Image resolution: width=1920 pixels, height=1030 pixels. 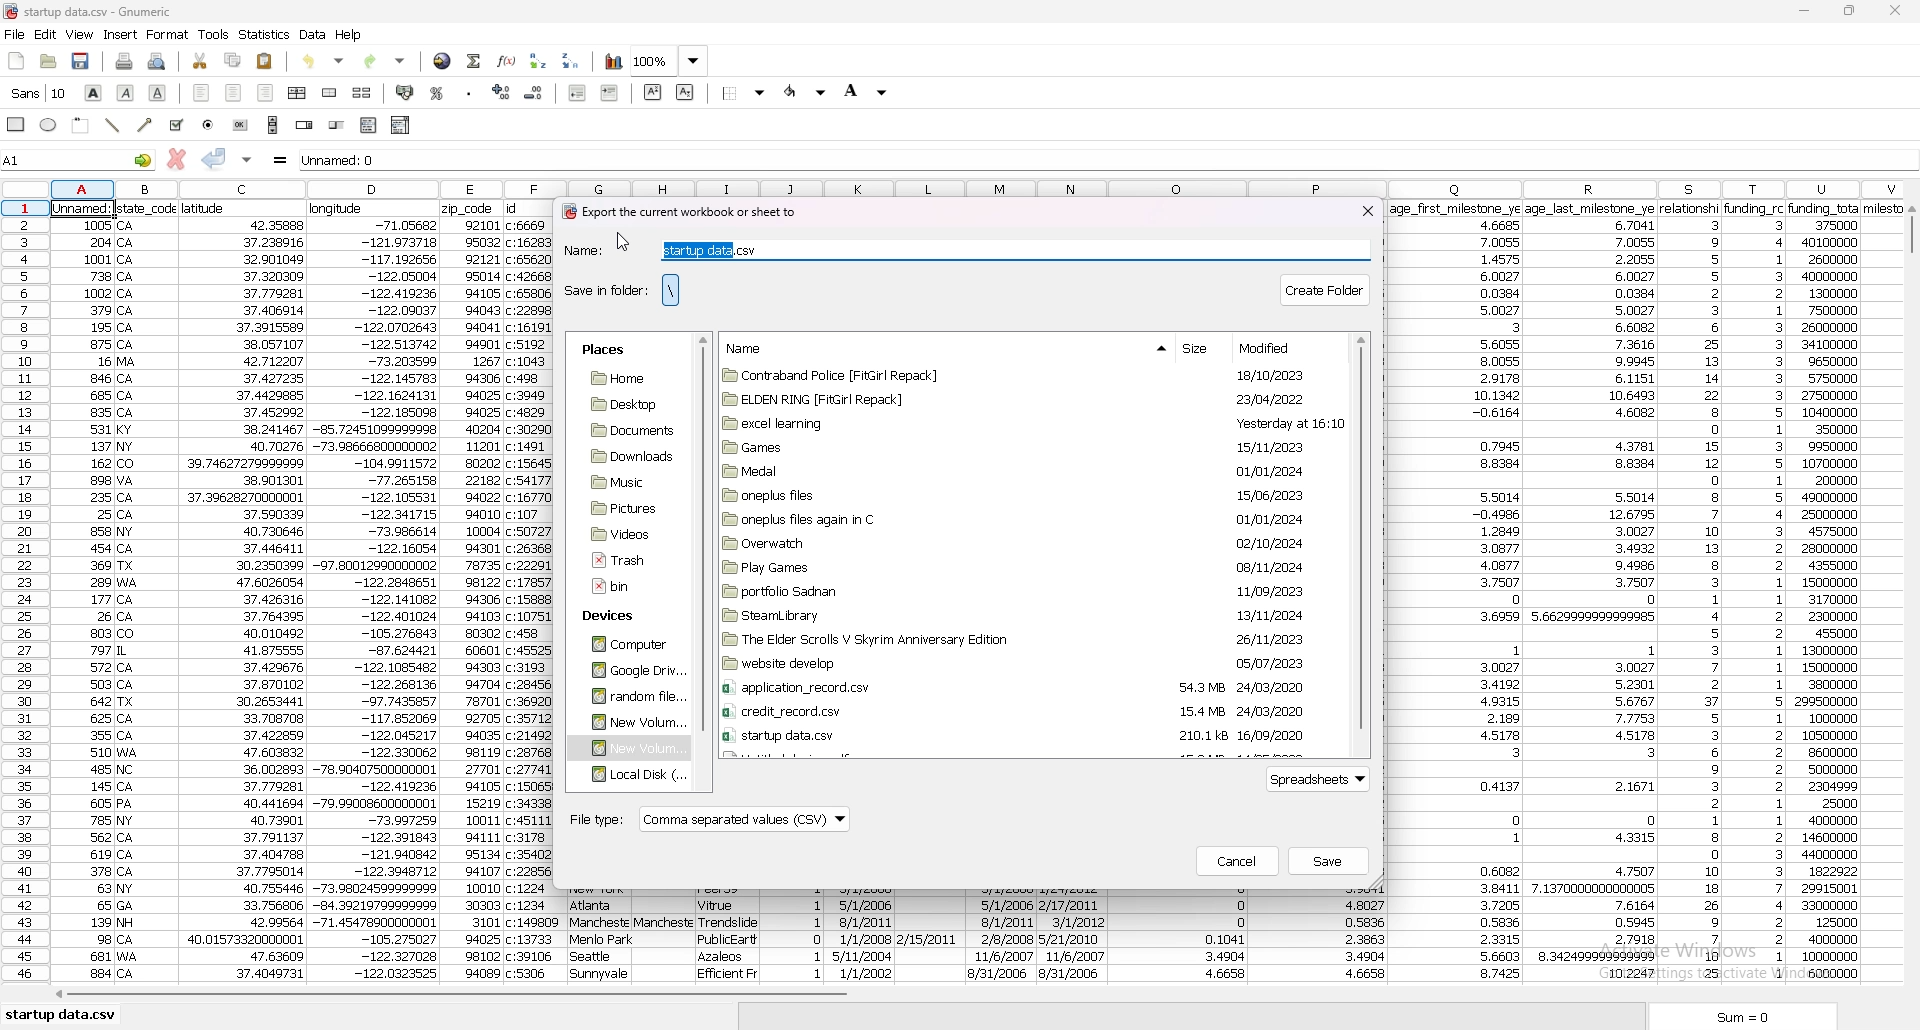 What do you see at coordinates (266, 93) in the screenshot?
I see `right align` at bounding box center [266, 93].